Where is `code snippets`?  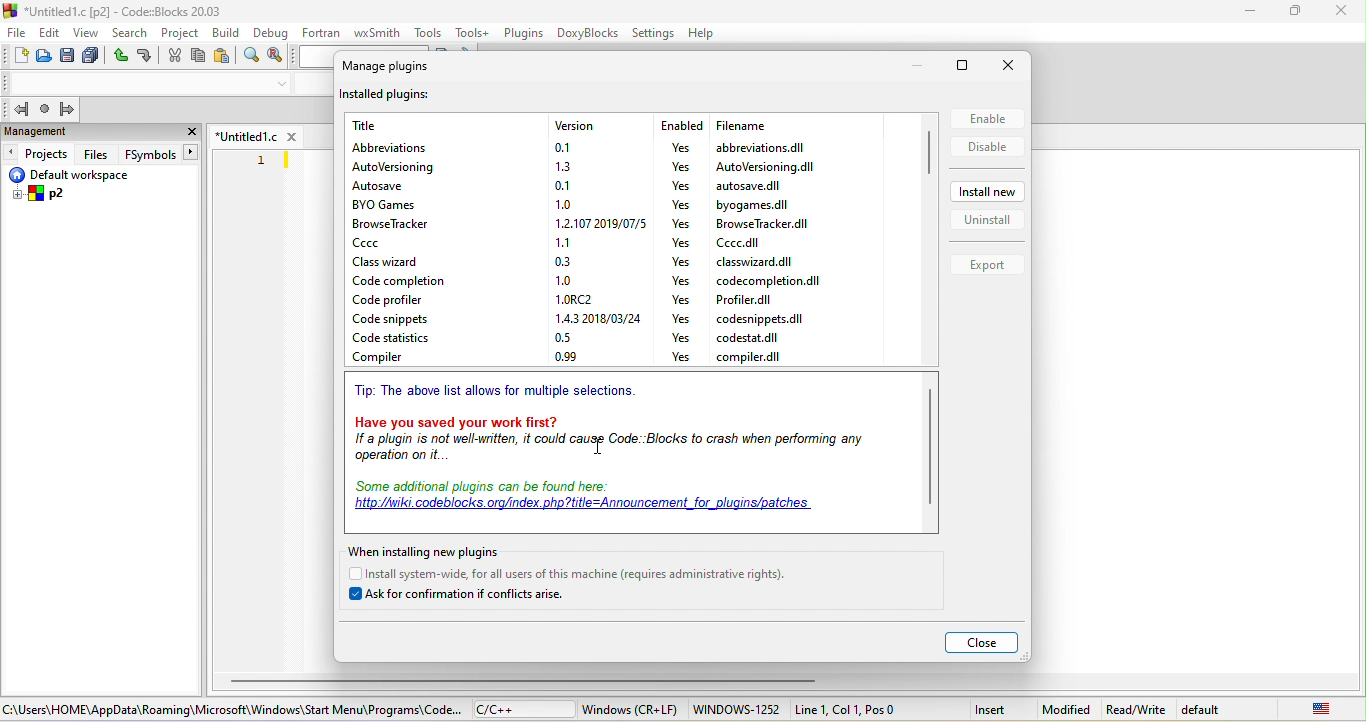
code snippets is located at coordinates (399, 318).